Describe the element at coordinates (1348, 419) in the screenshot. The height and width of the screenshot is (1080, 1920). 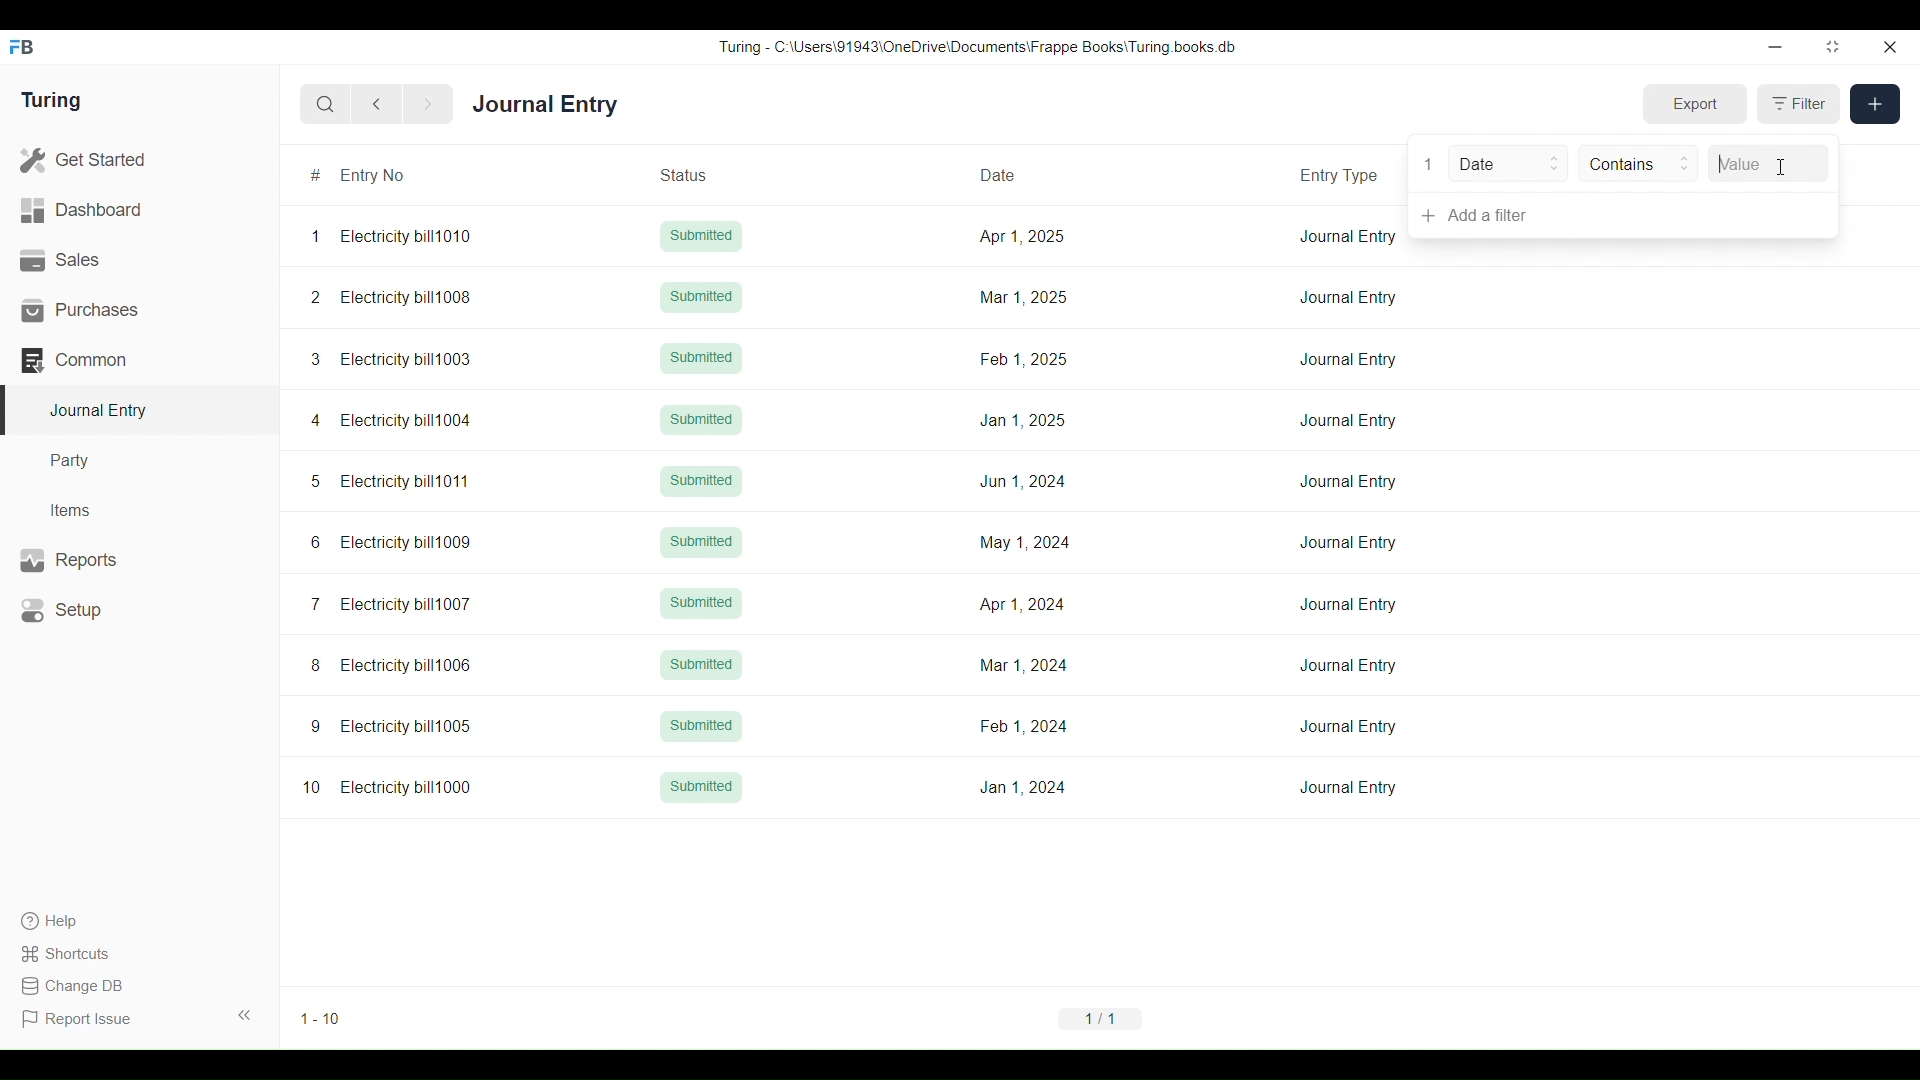
I see `Journal Entry` at that location.